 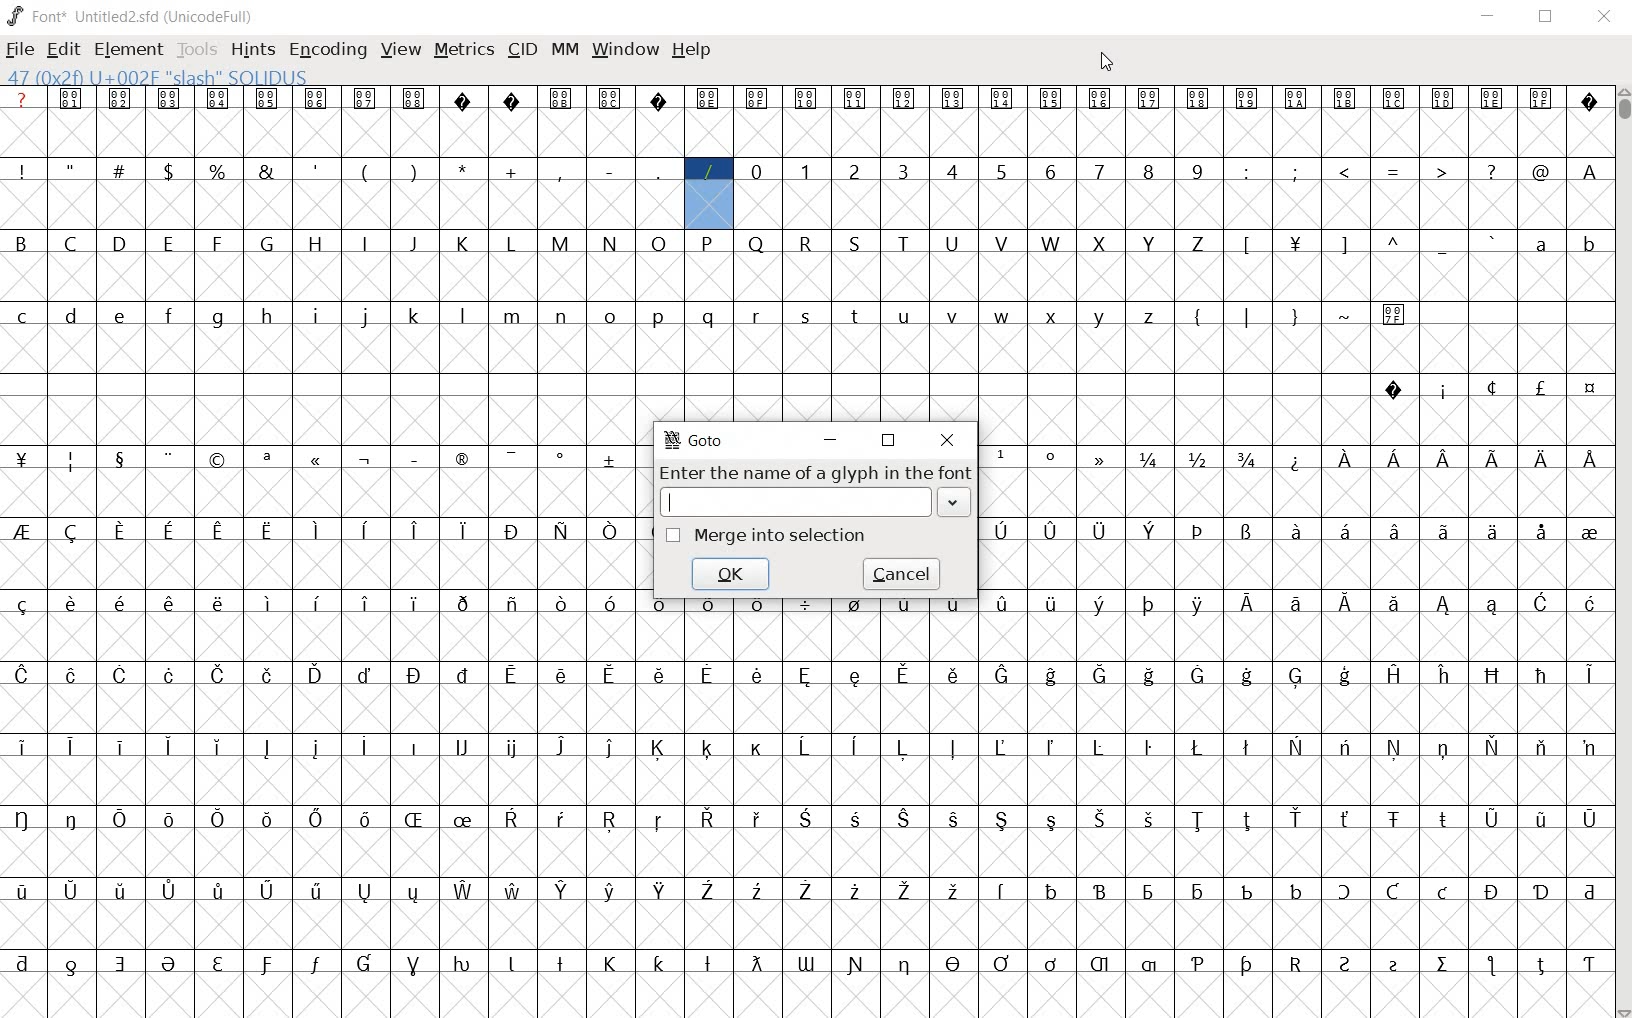 What do you see at coordinates (561, 317) in the screenshot?
I see `glyph` at bounding box center [561, 317].